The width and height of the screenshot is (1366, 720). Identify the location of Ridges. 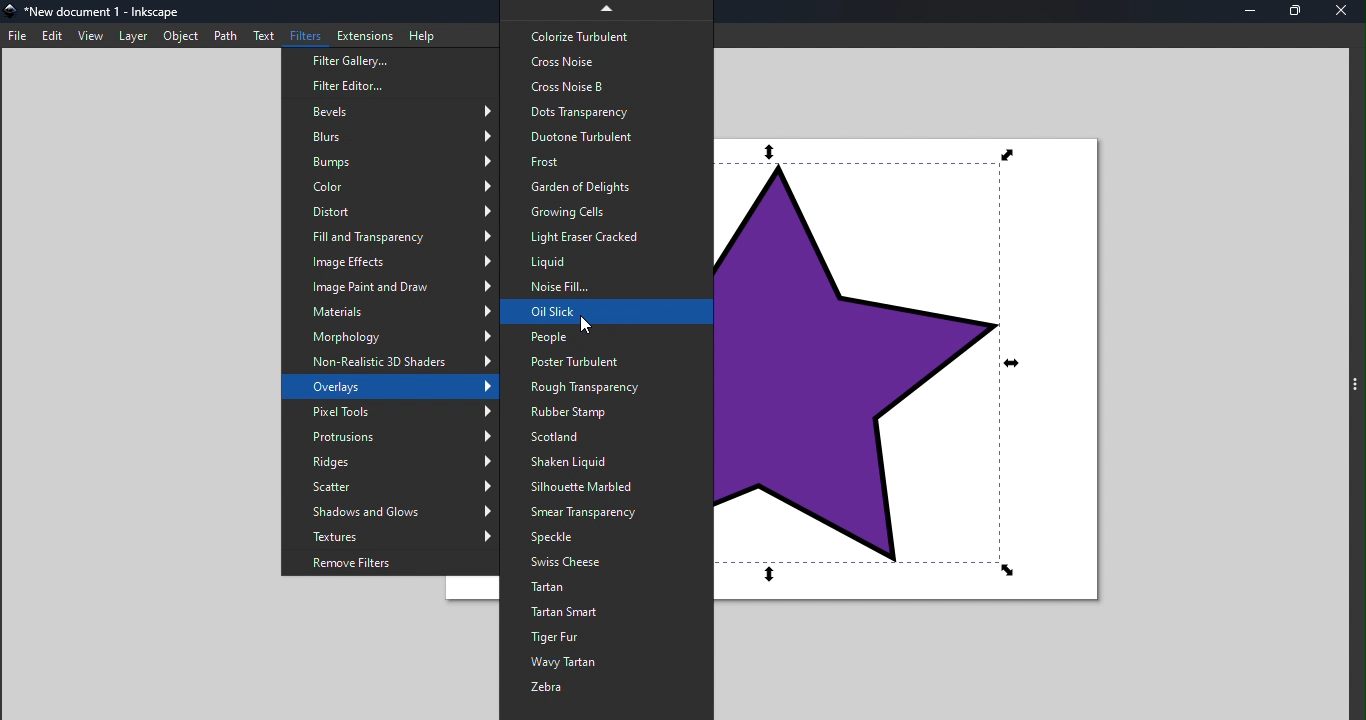
(388, 460).